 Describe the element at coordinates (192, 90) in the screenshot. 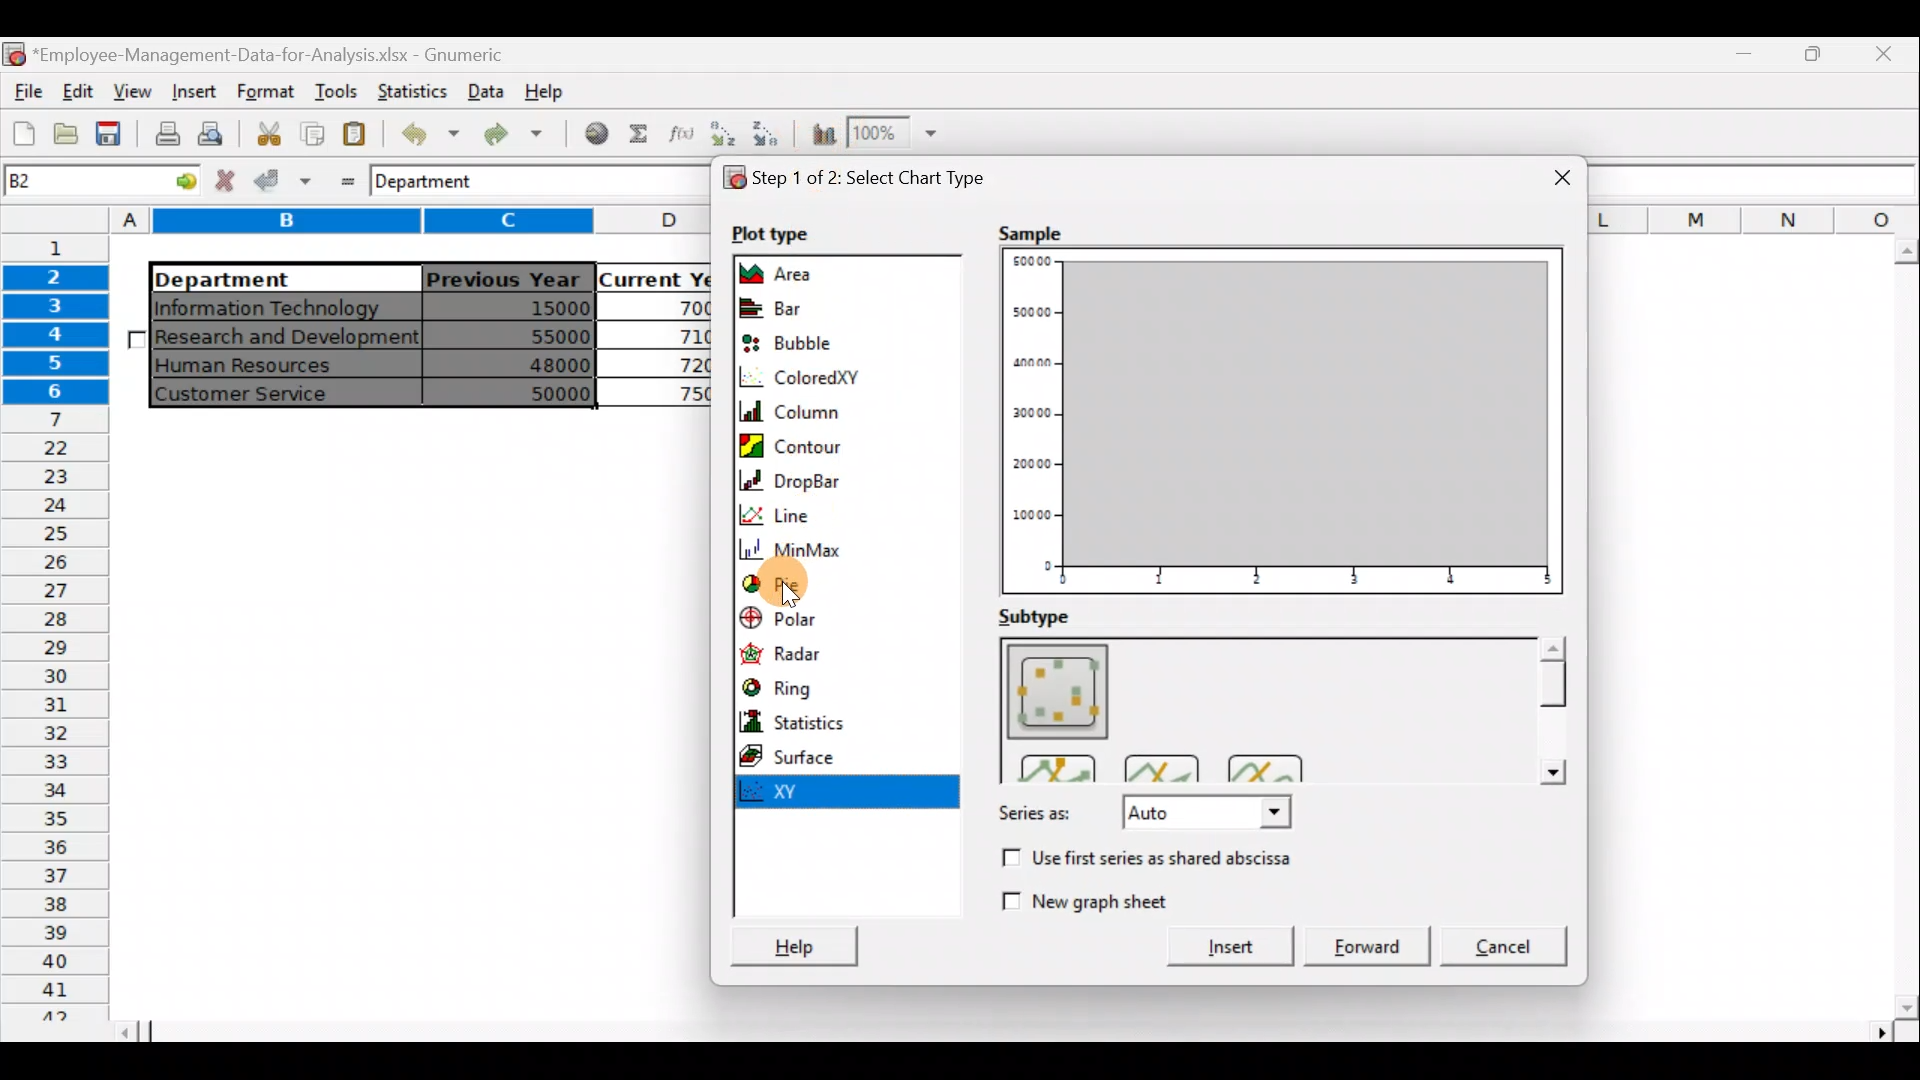

I see `Insert` at that location.